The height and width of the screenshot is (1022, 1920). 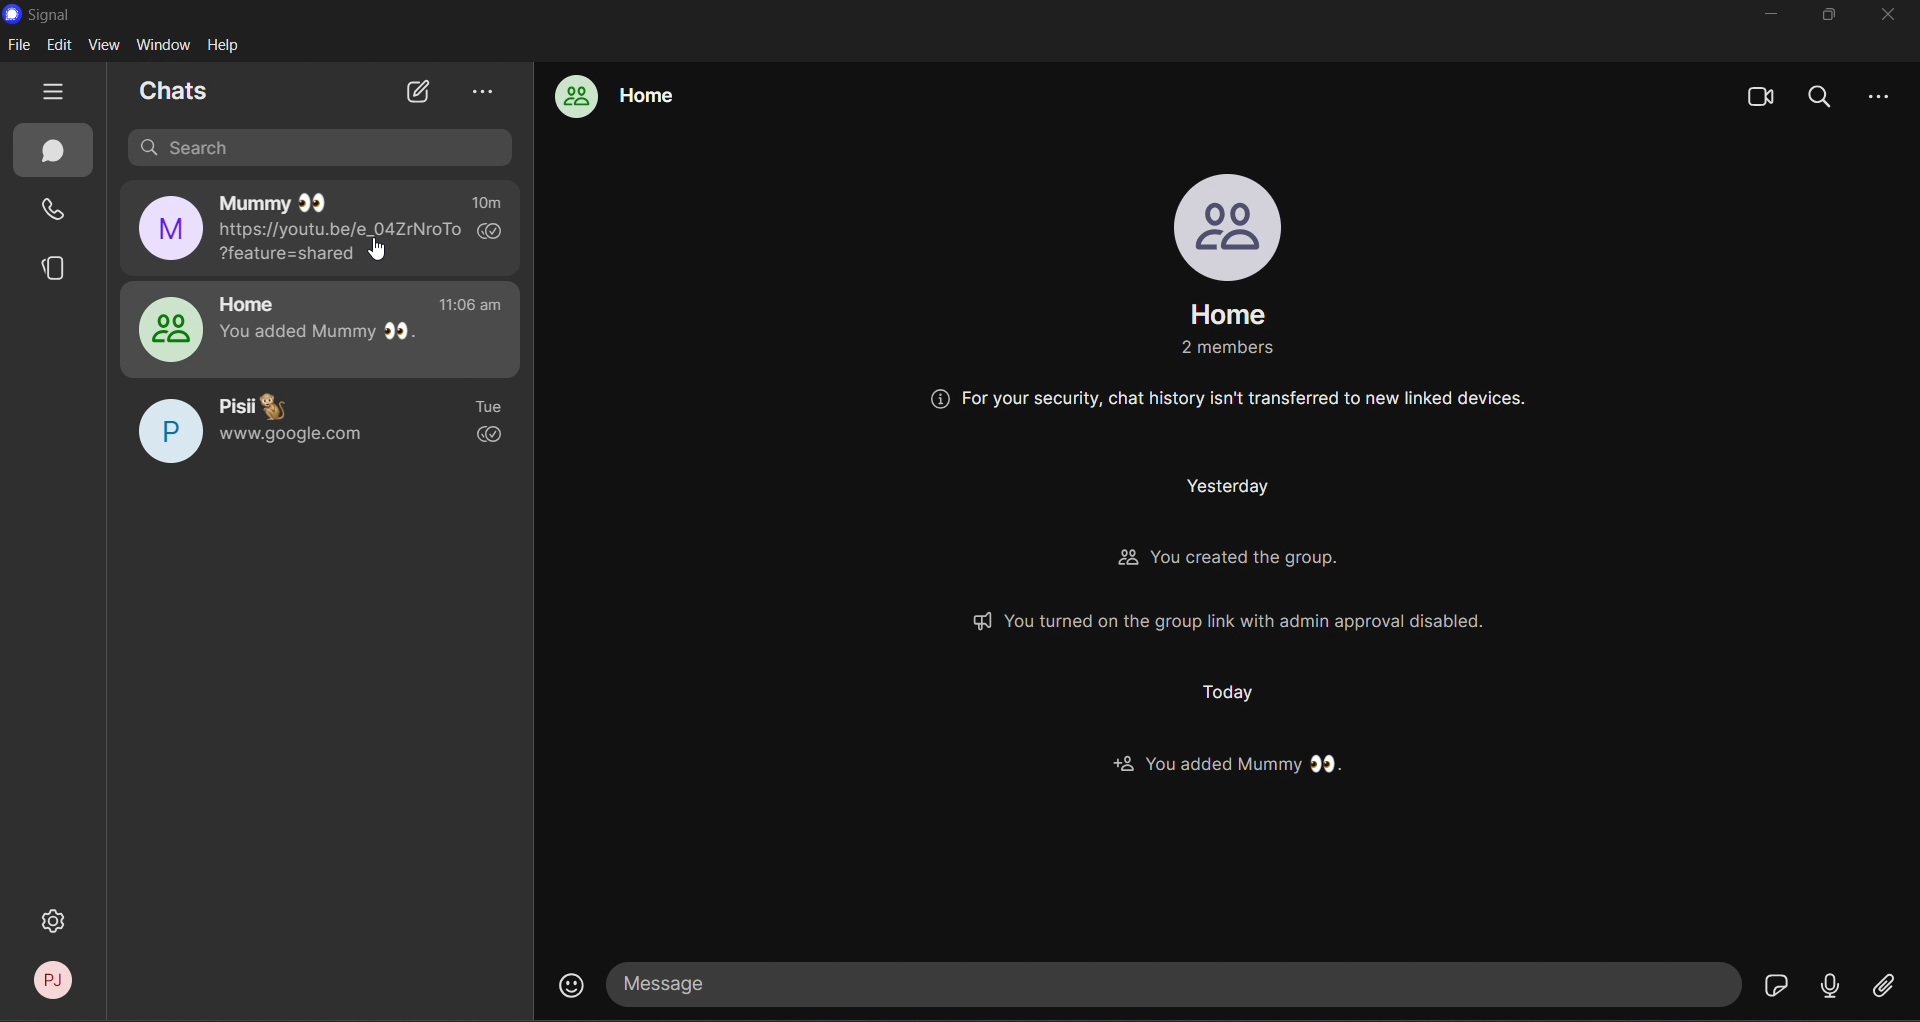 I want to click on You added Mummy, so click(x=1231, y=766).